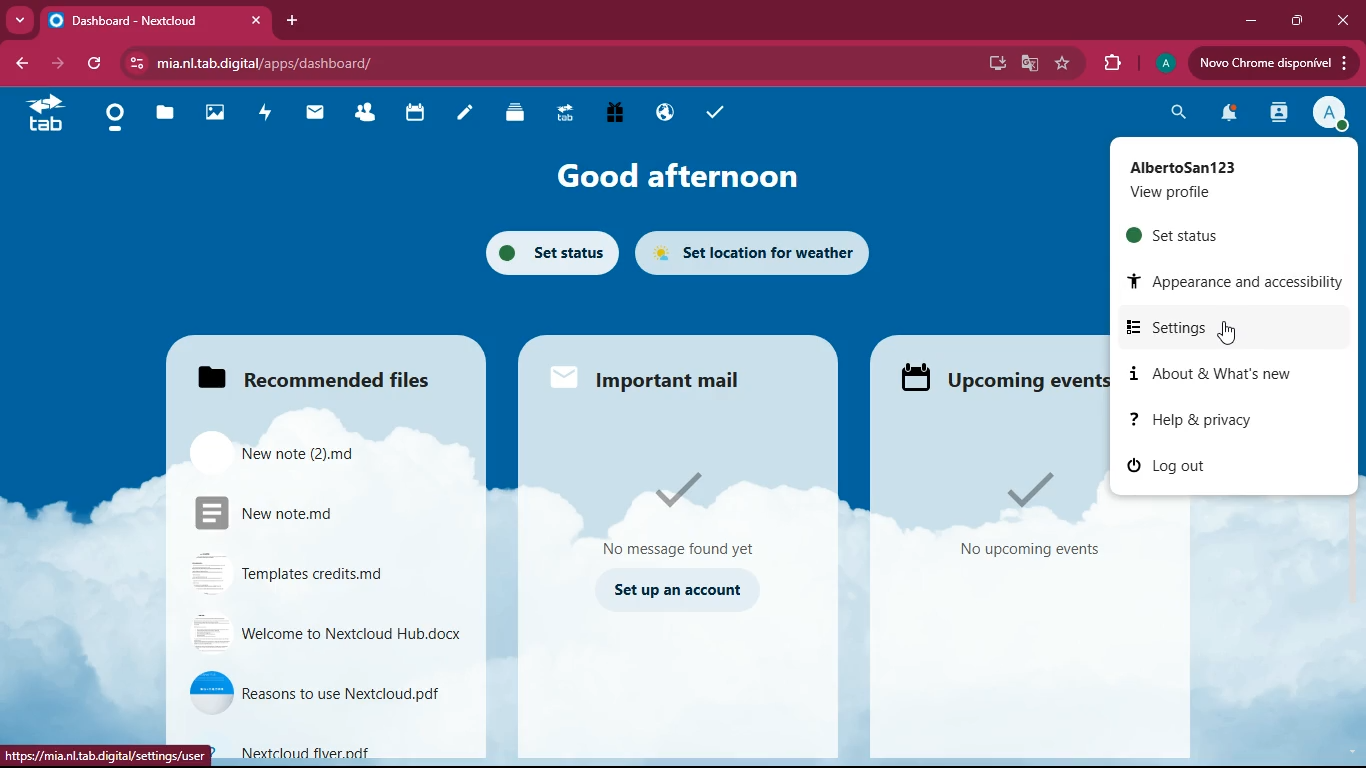 This screenshot has width=1366, height=768. What do you see at coordinates (1222, 375) in the screenshot?
I see `about ` at bounding box center [1222, 375].